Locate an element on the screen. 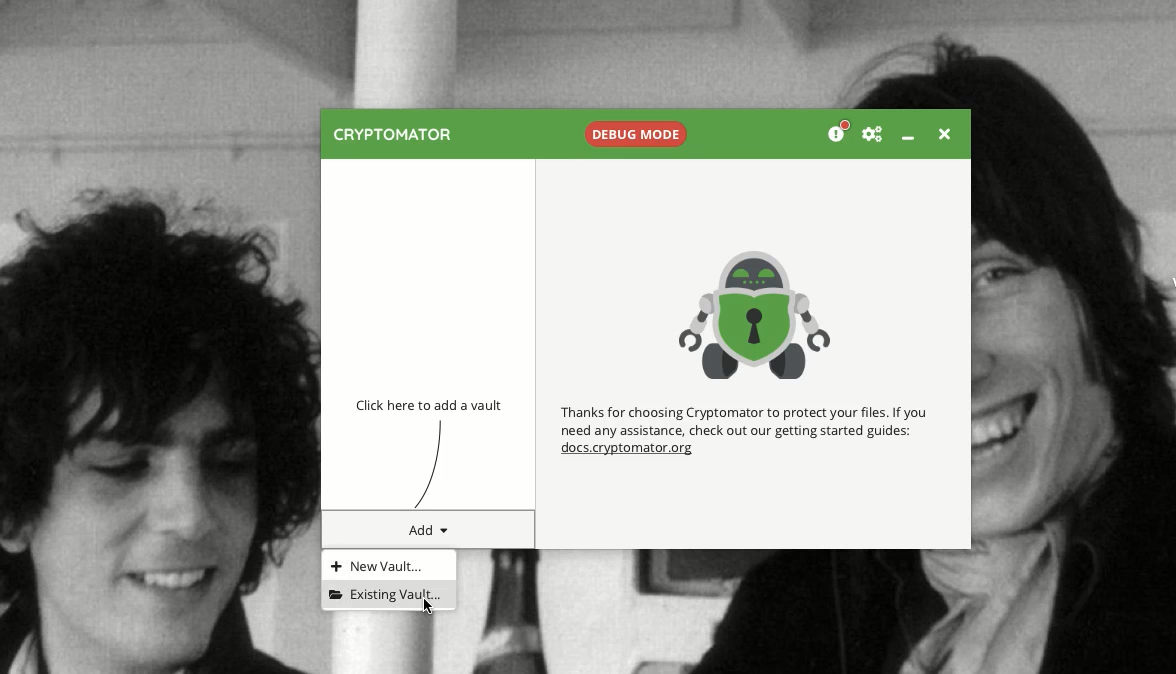 This screenshot has height=674, width=1176. Add menu is located at coordinates (428, 530).